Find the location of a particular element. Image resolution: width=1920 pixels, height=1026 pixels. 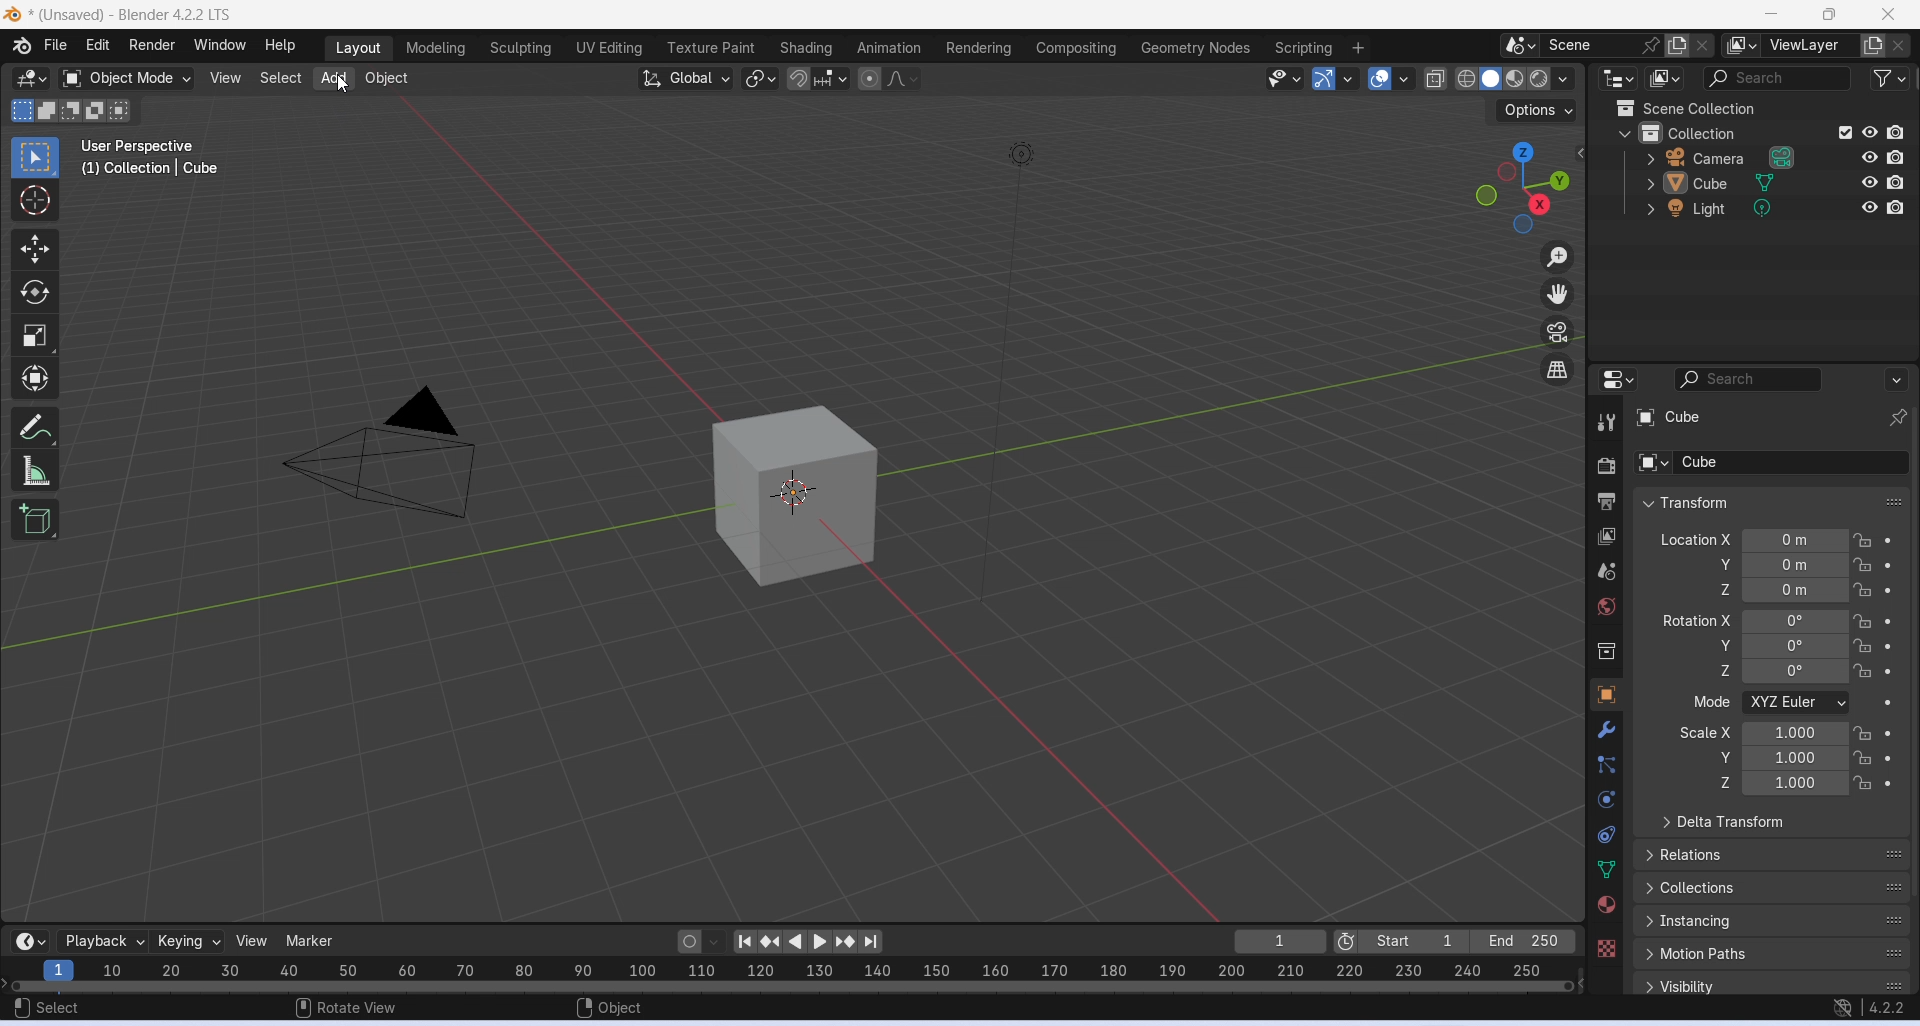

motion paths is located at coordinates (1773, 953).